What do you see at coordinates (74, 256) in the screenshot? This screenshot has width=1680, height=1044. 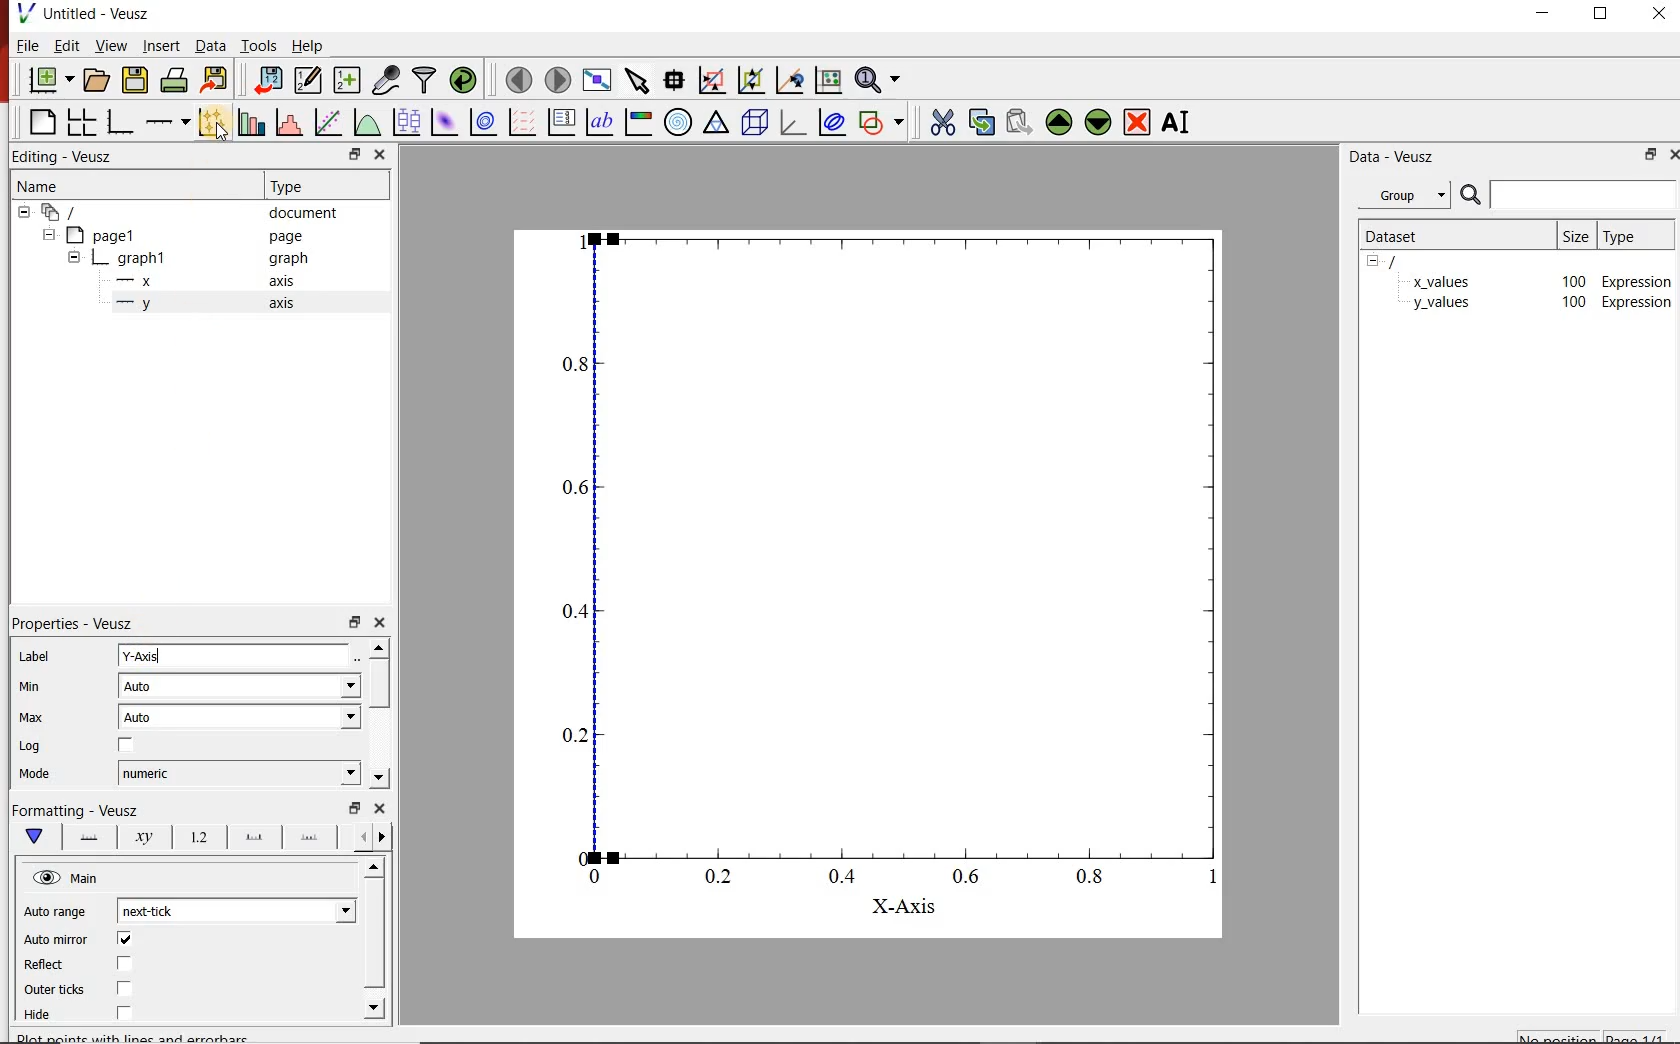 I see `hide` at bounding box center [74, 256].